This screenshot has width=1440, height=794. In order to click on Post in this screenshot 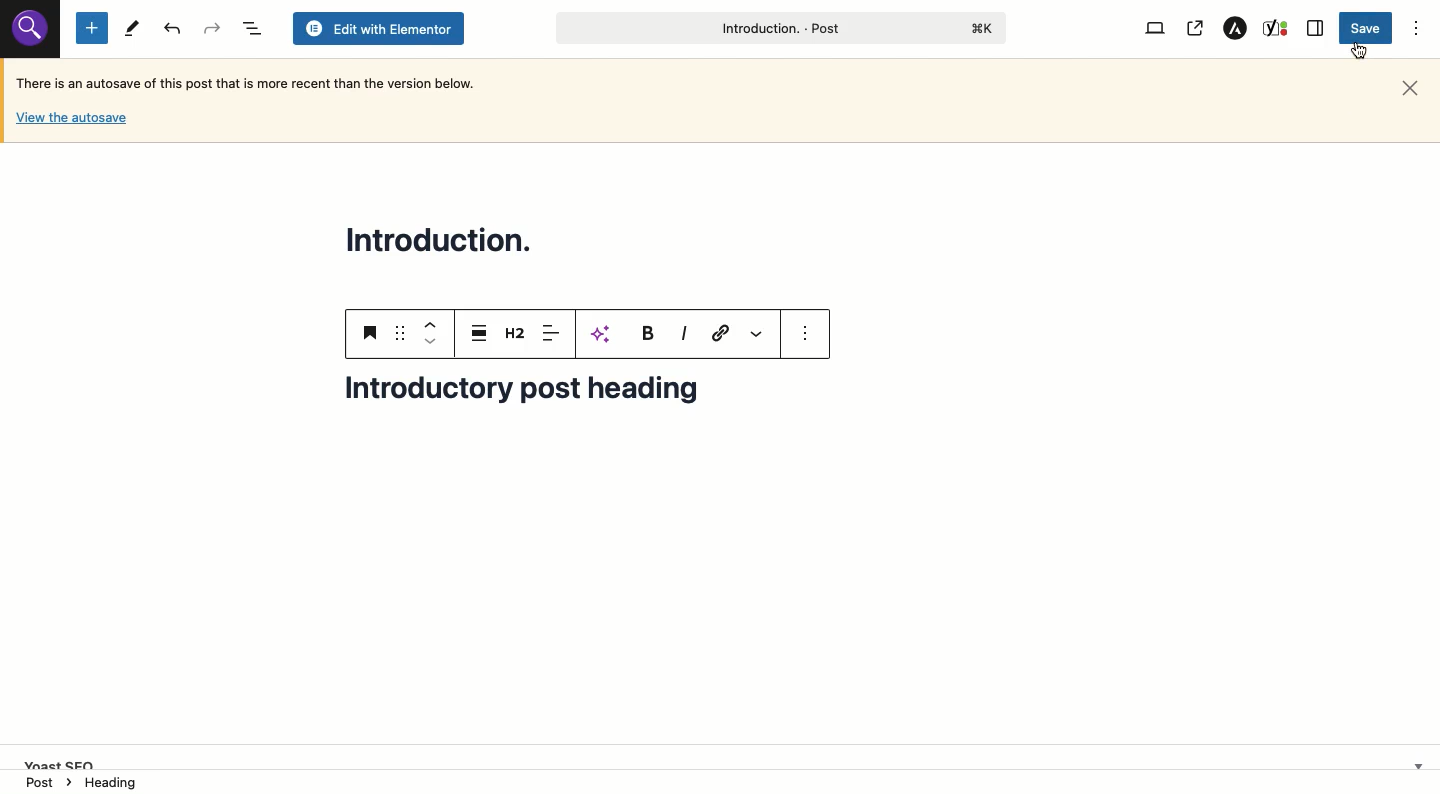, I will do `click(778, 28)`.